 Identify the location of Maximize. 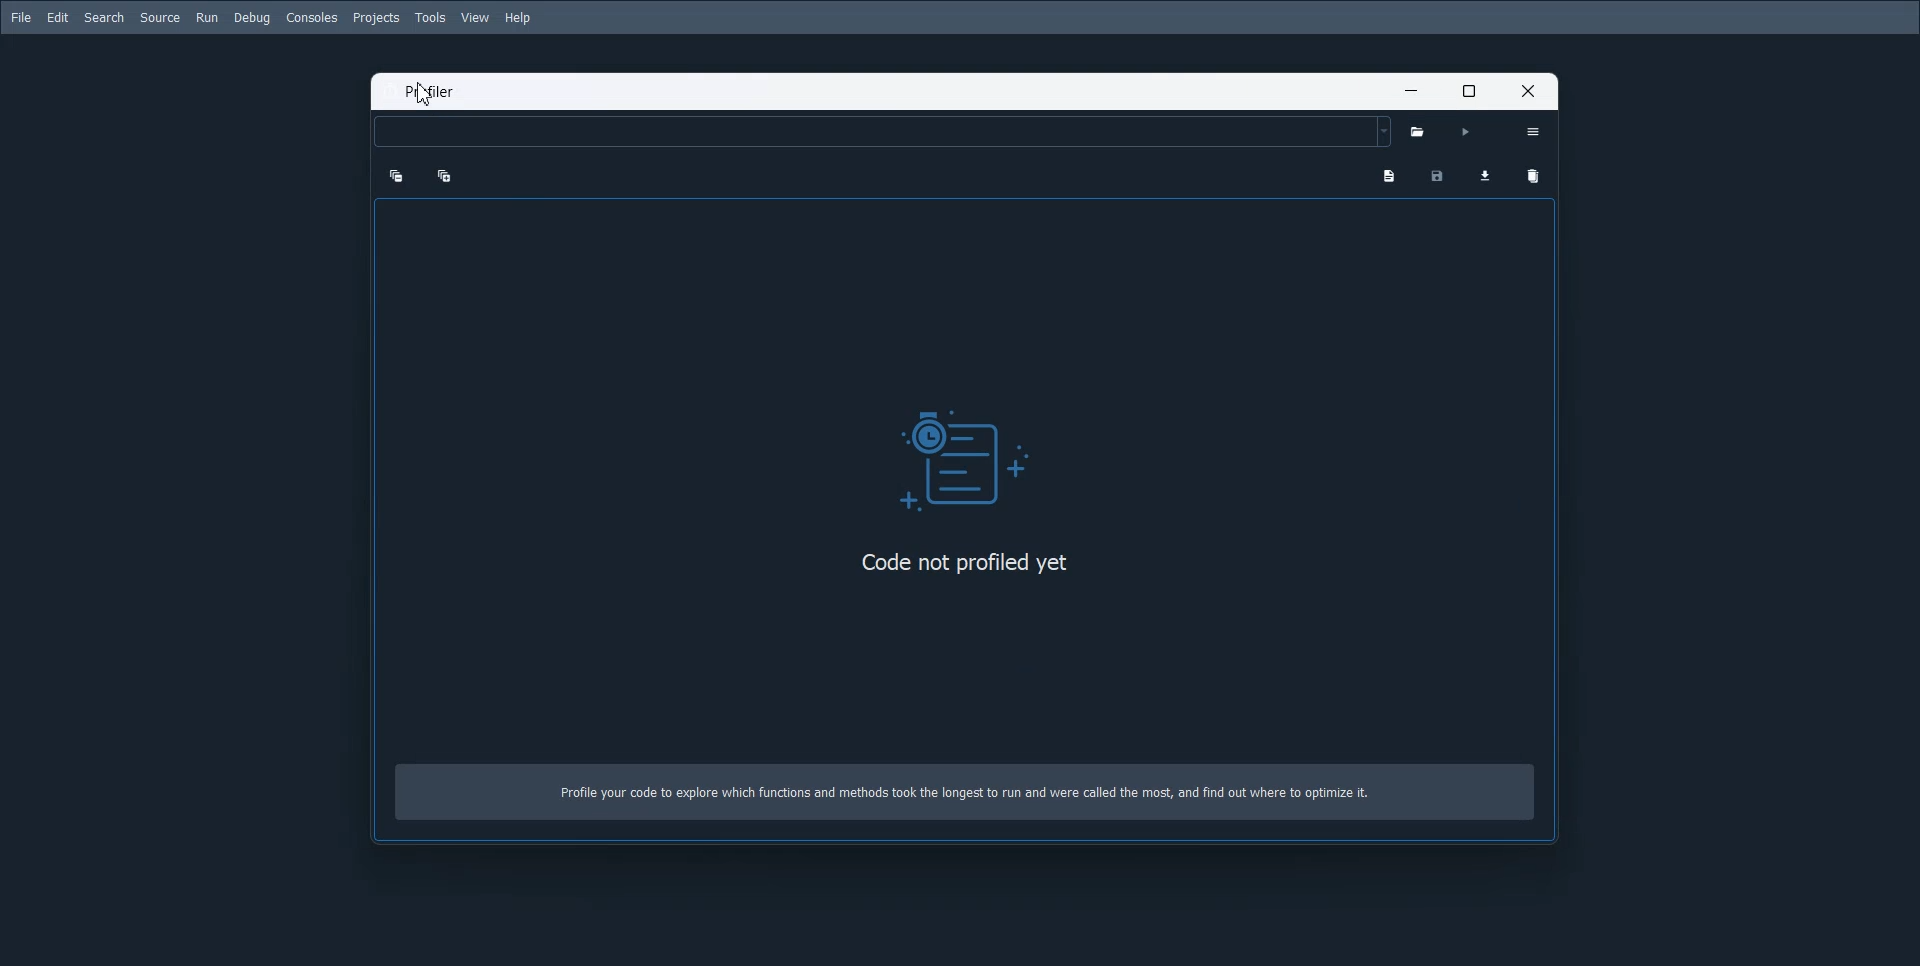
(1472, 90).